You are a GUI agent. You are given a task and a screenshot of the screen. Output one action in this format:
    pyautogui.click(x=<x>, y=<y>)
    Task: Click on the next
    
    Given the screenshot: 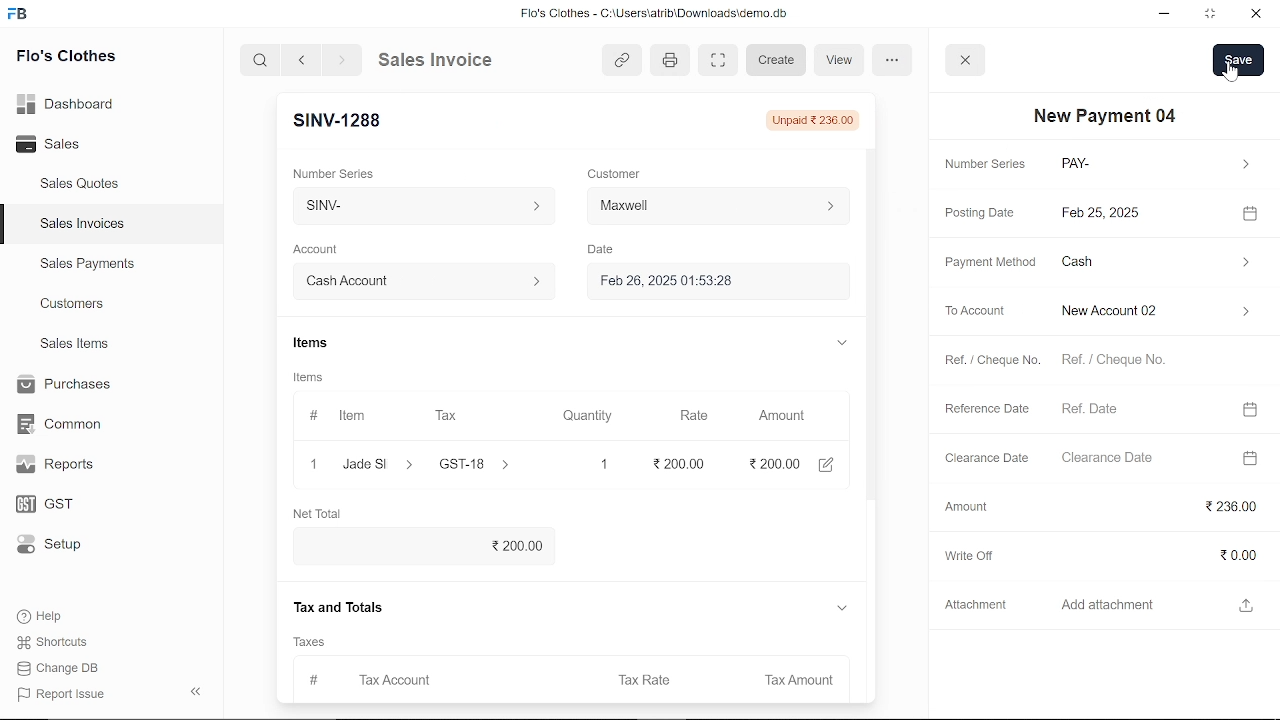 What is the action you would take?
    pyautogui.click(x=342, y=60)
    